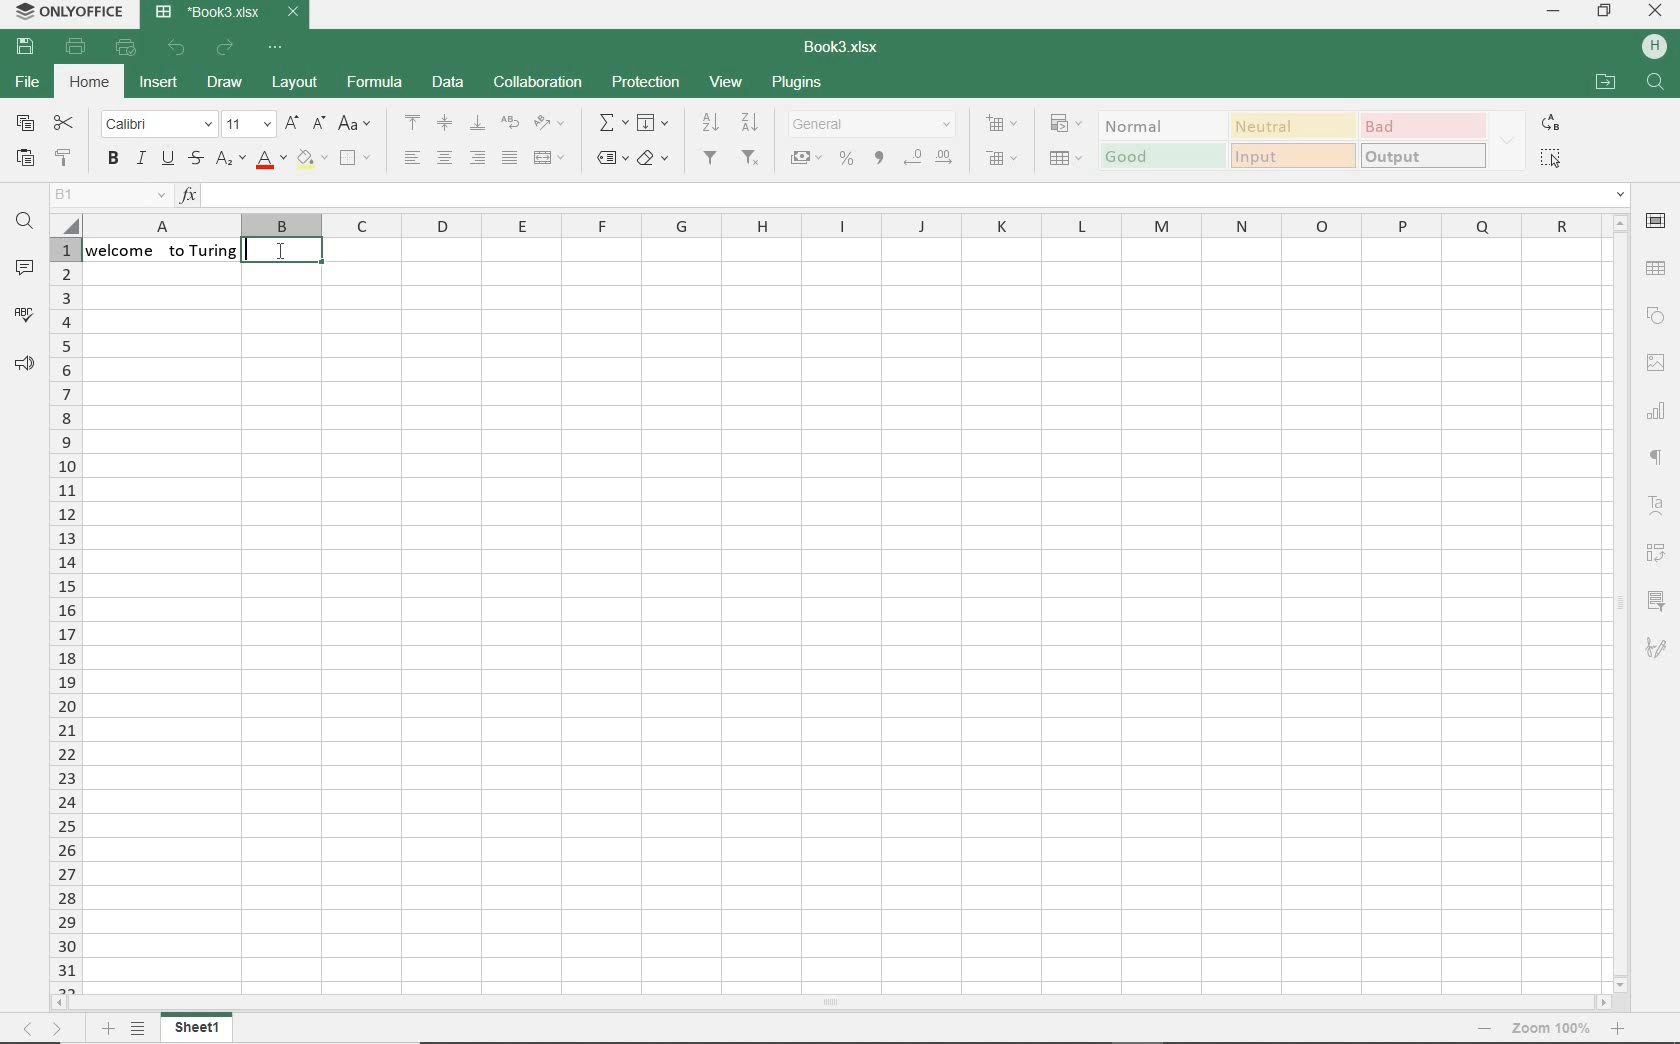 The width and height of the screenshot is (1680, 1044). Describe the element at coordinates (141, 159) in the screenshot. I see `italic` at that location.